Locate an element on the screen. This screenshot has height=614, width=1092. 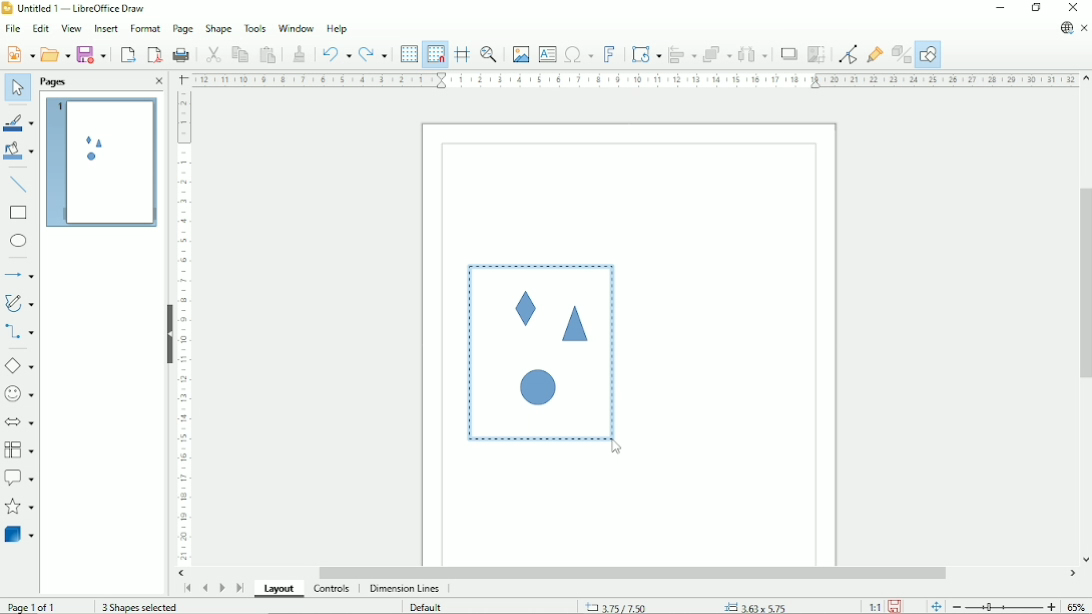
Restore down is located at coordinates (1036, 8).